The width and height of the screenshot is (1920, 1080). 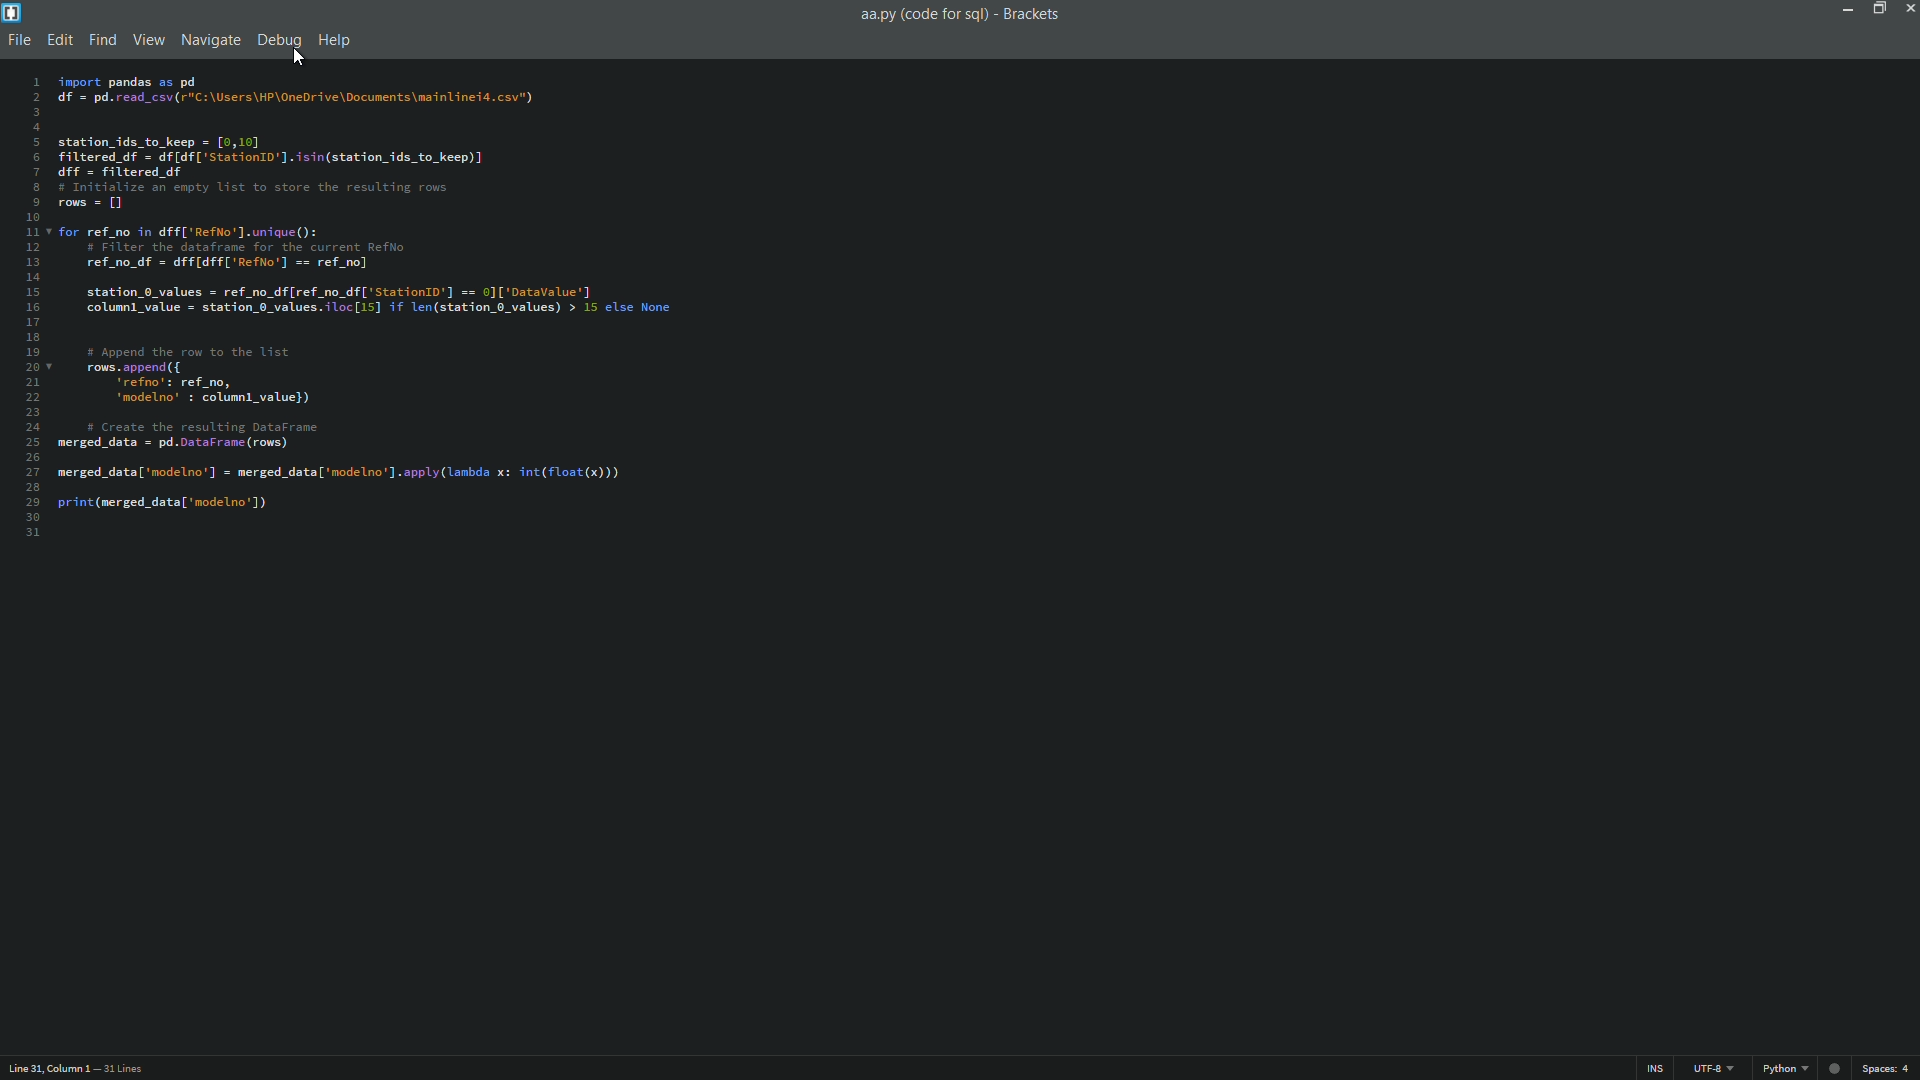 What do you see at coordinates (47, 1070) in the screenshot?
I see `cursor position` at bounding box center [47, 1070].